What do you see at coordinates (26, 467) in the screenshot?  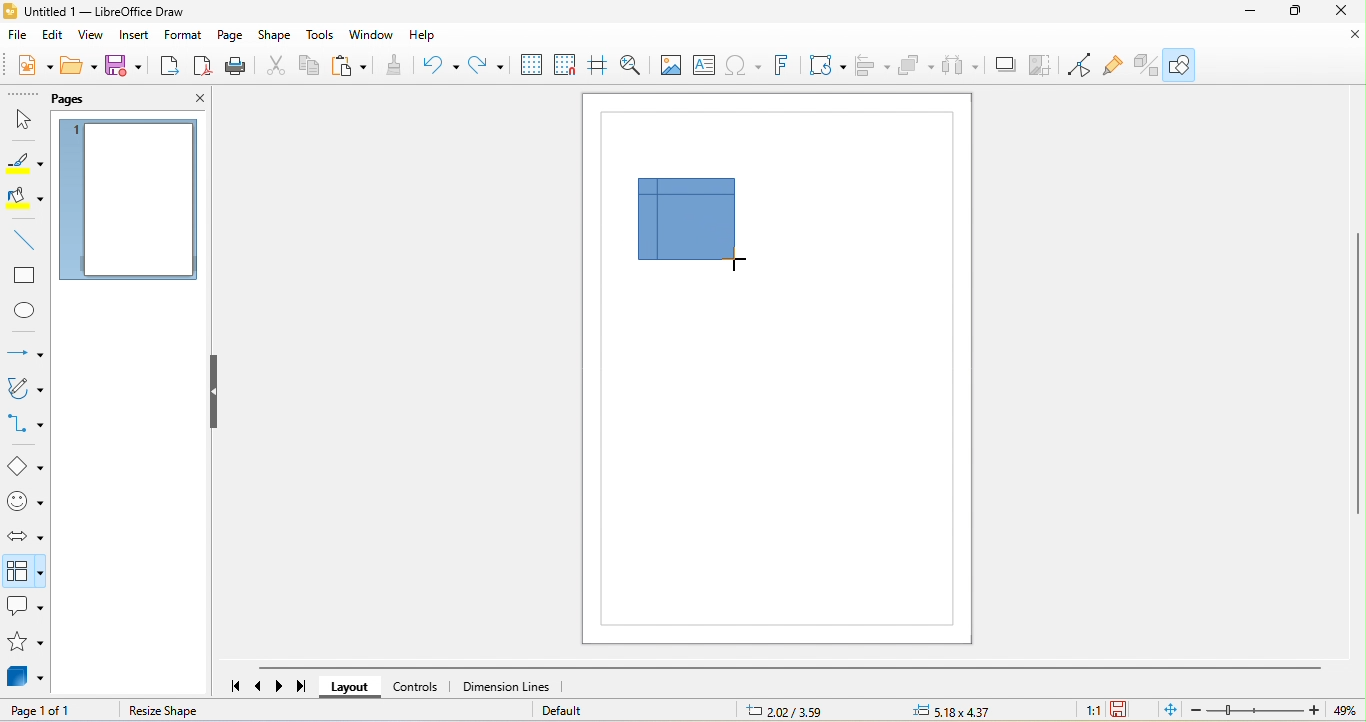 I see `basic shape` at bounding box center [26, 467].